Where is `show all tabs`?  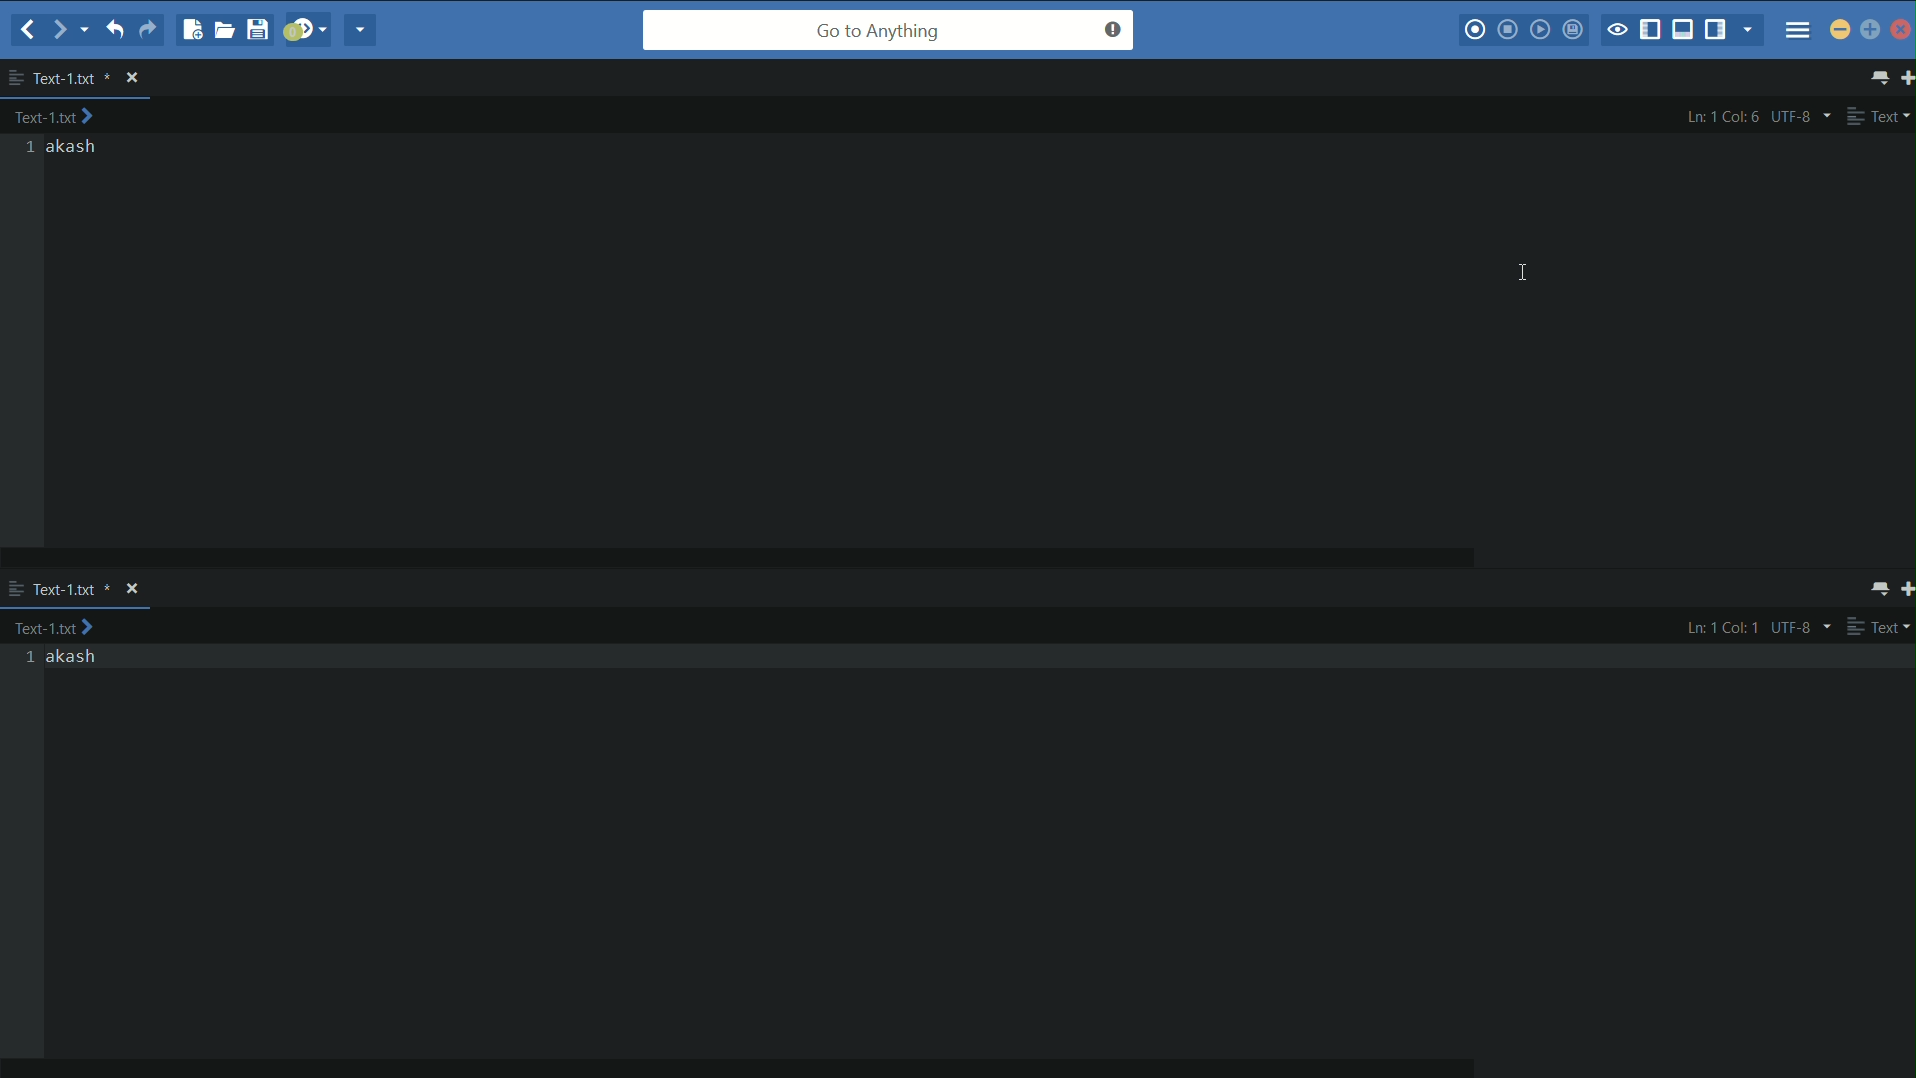
show all tabs is located at coordinates (1871, 590).